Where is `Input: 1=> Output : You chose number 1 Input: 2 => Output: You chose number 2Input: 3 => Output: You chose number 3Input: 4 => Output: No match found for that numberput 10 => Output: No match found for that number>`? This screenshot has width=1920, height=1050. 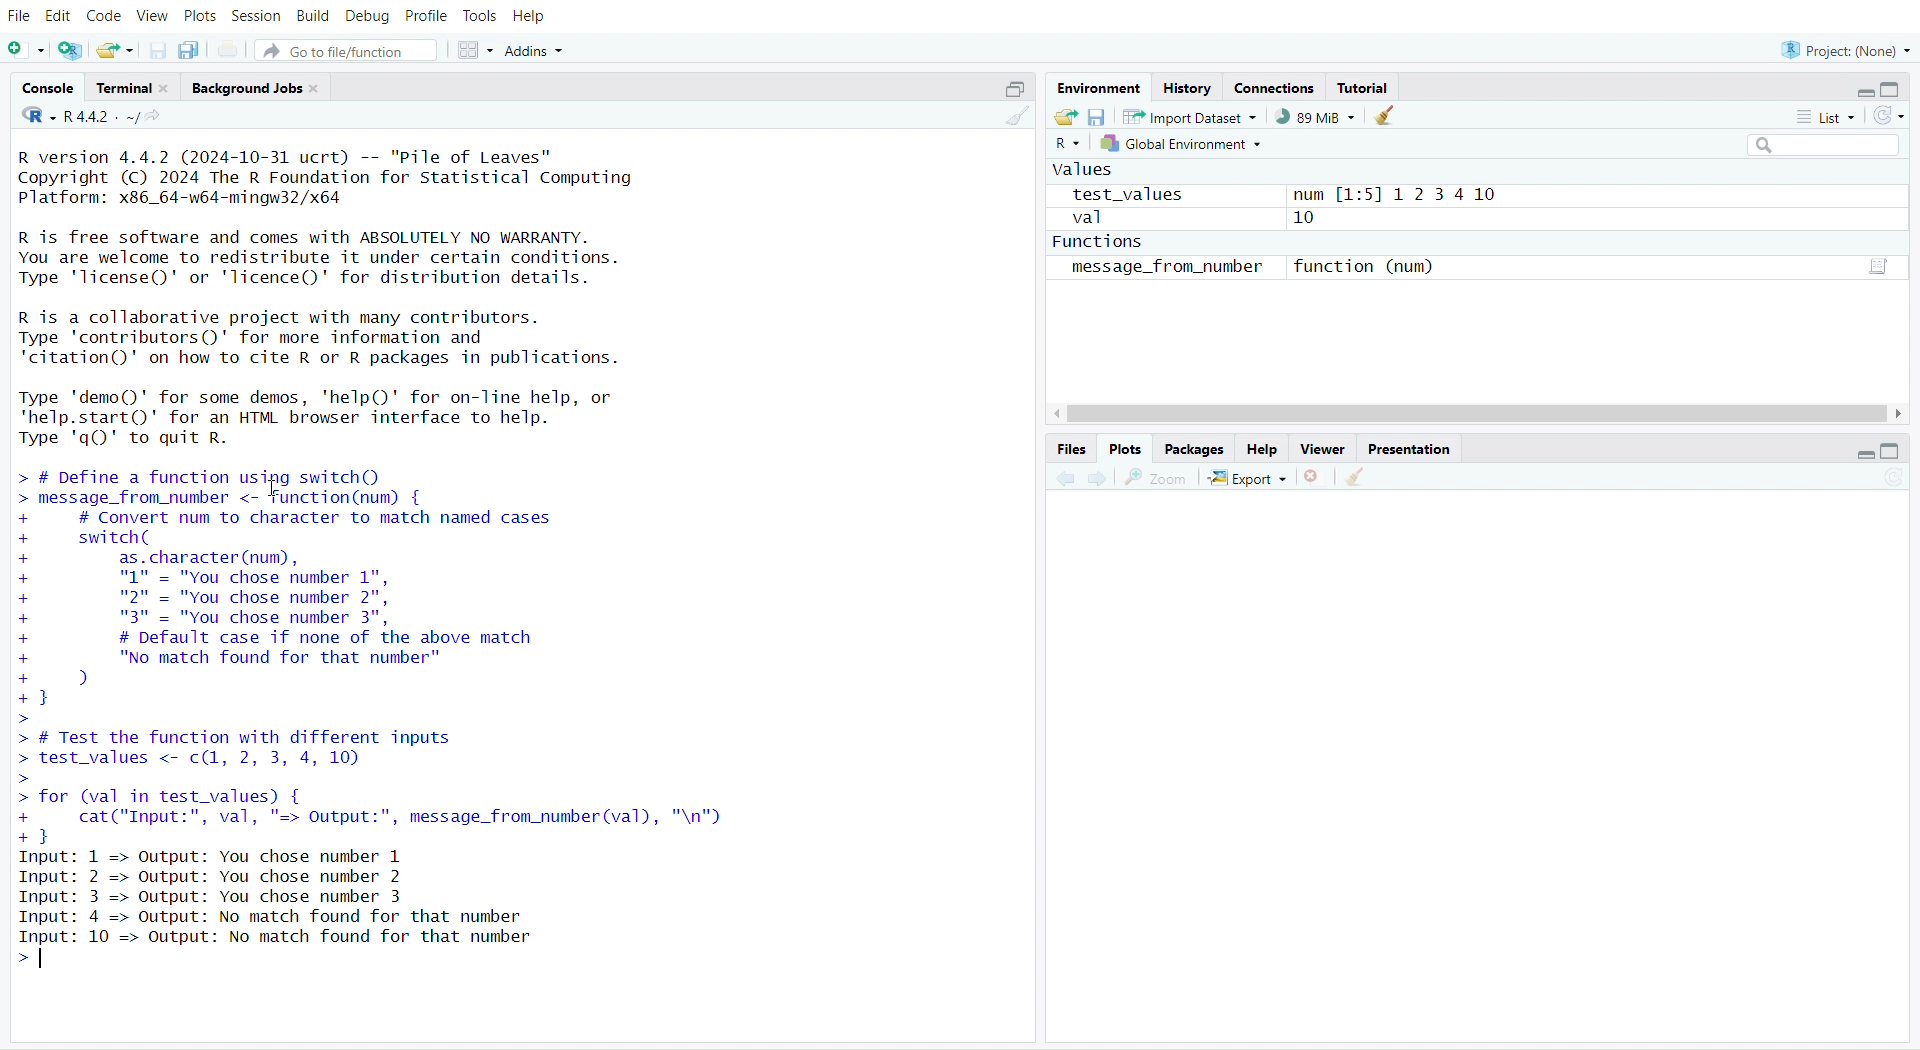
Input: 1=> Output : You chose number 1 Input: 2 => Output: You chose number 2Input: 3 => Output: You chose number 3Input: 4 => Output: No match found for that numberput 10 => Output: No match found for that number> is located at coordinates (268, 917).